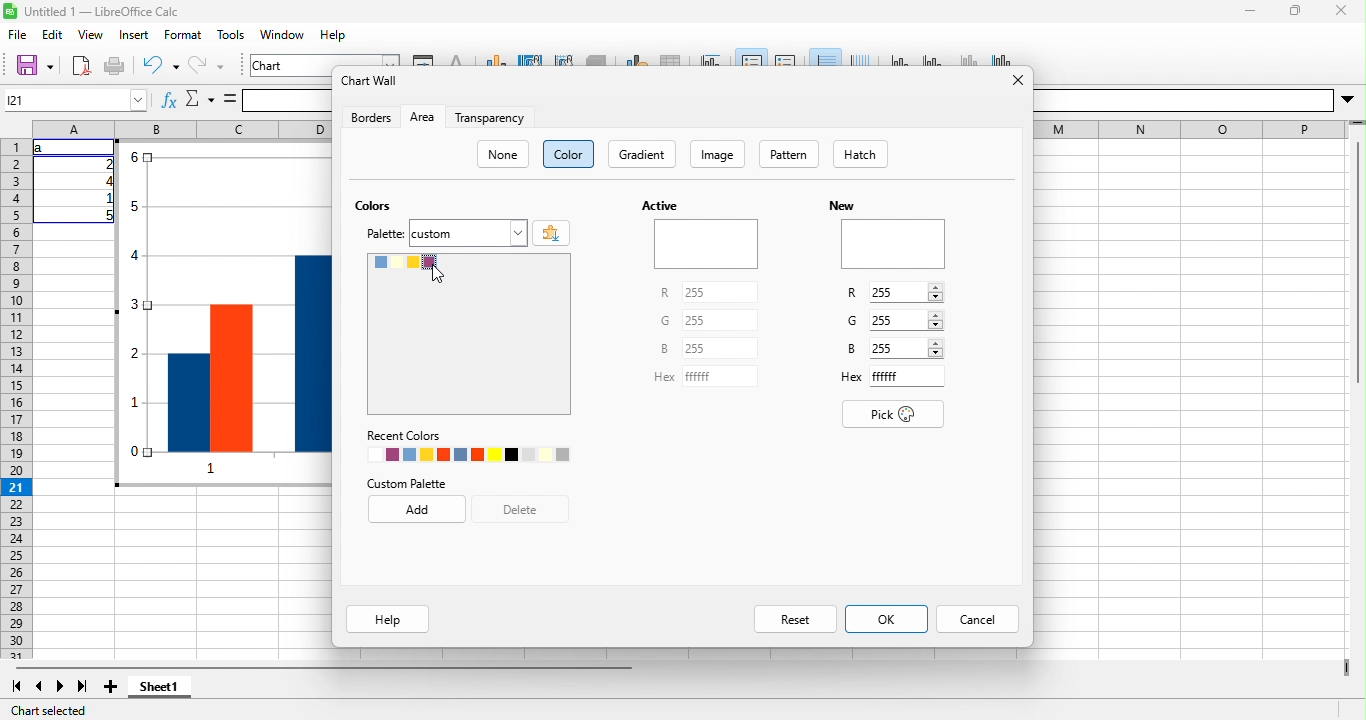 This screenshot has height=720, width=1366. I want to click on hatch, so click(860, 154).